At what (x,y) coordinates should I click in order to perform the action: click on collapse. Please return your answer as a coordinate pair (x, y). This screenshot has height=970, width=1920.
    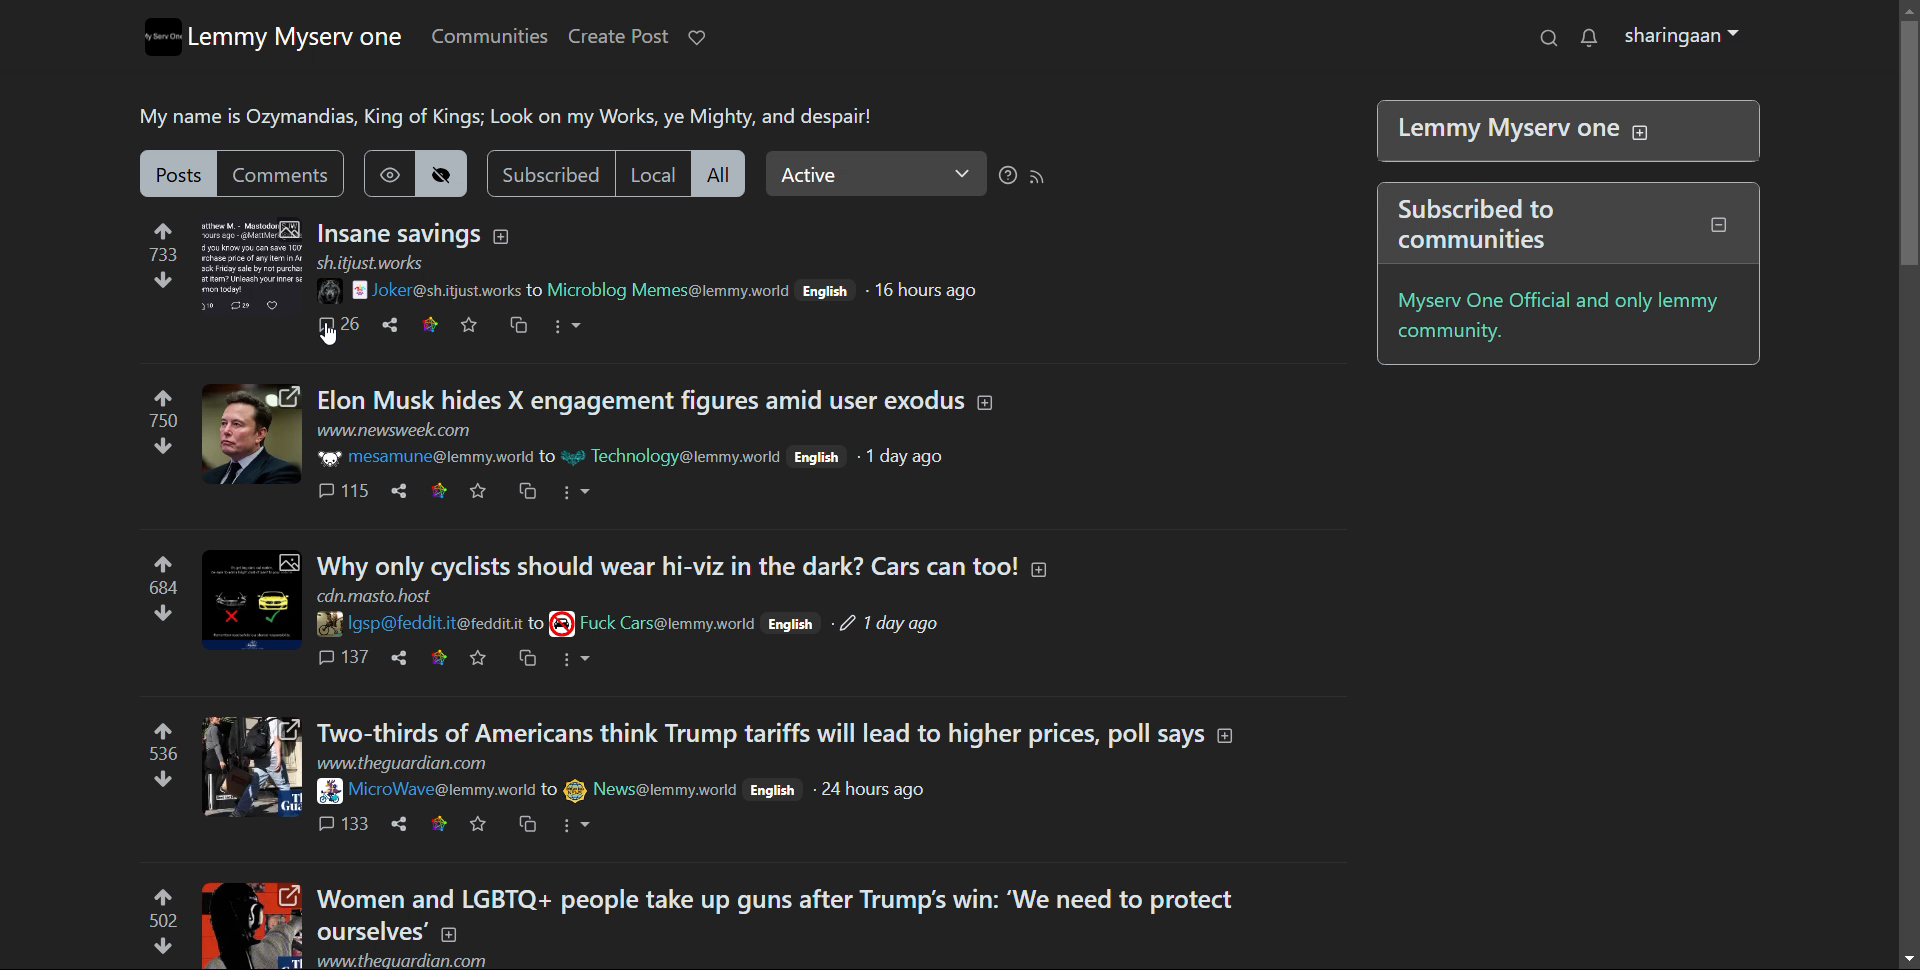
    Looking at the image, I should click on (1719, 224).